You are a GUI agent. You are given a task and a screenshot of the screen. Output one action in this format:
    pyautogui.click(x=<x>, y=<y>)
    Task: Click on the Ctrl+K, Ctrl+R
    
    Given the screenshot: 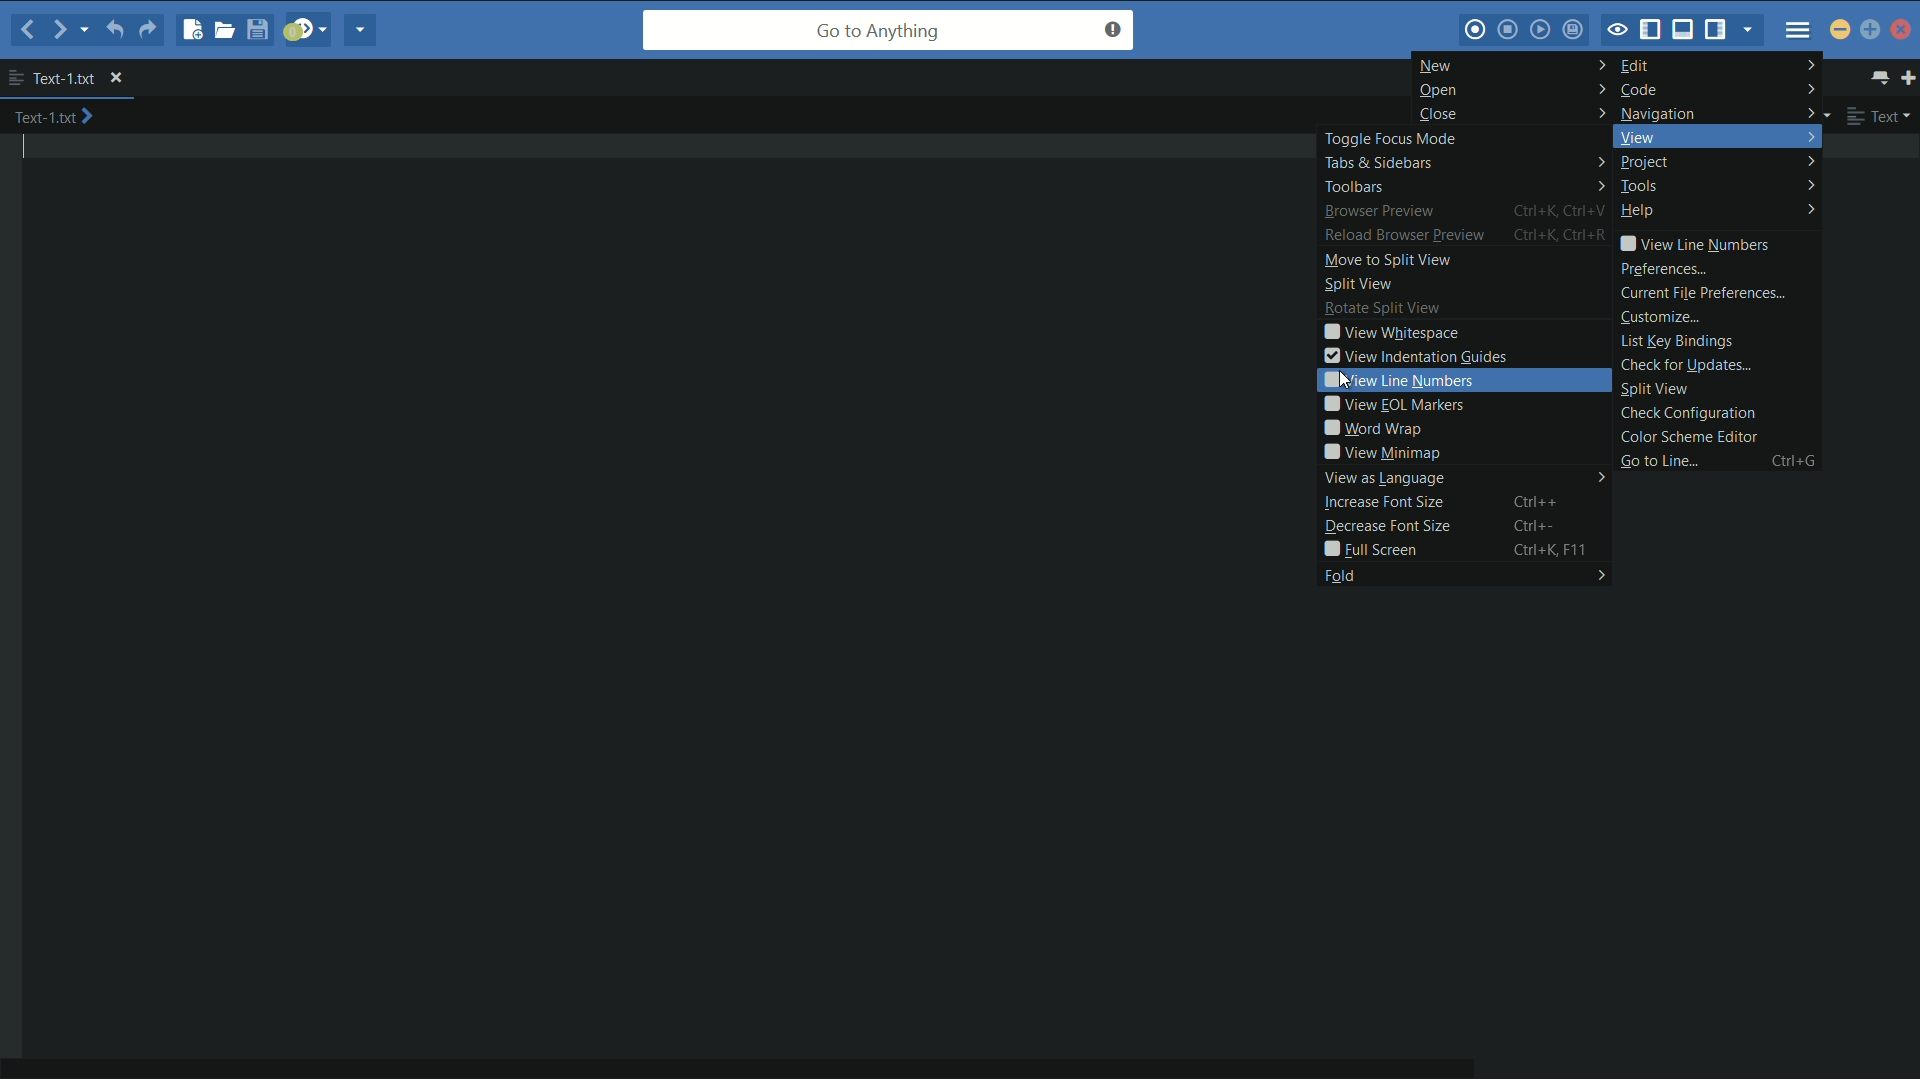 What is the action you would take?
    pyautogui.click(x=1563, y=237)
    